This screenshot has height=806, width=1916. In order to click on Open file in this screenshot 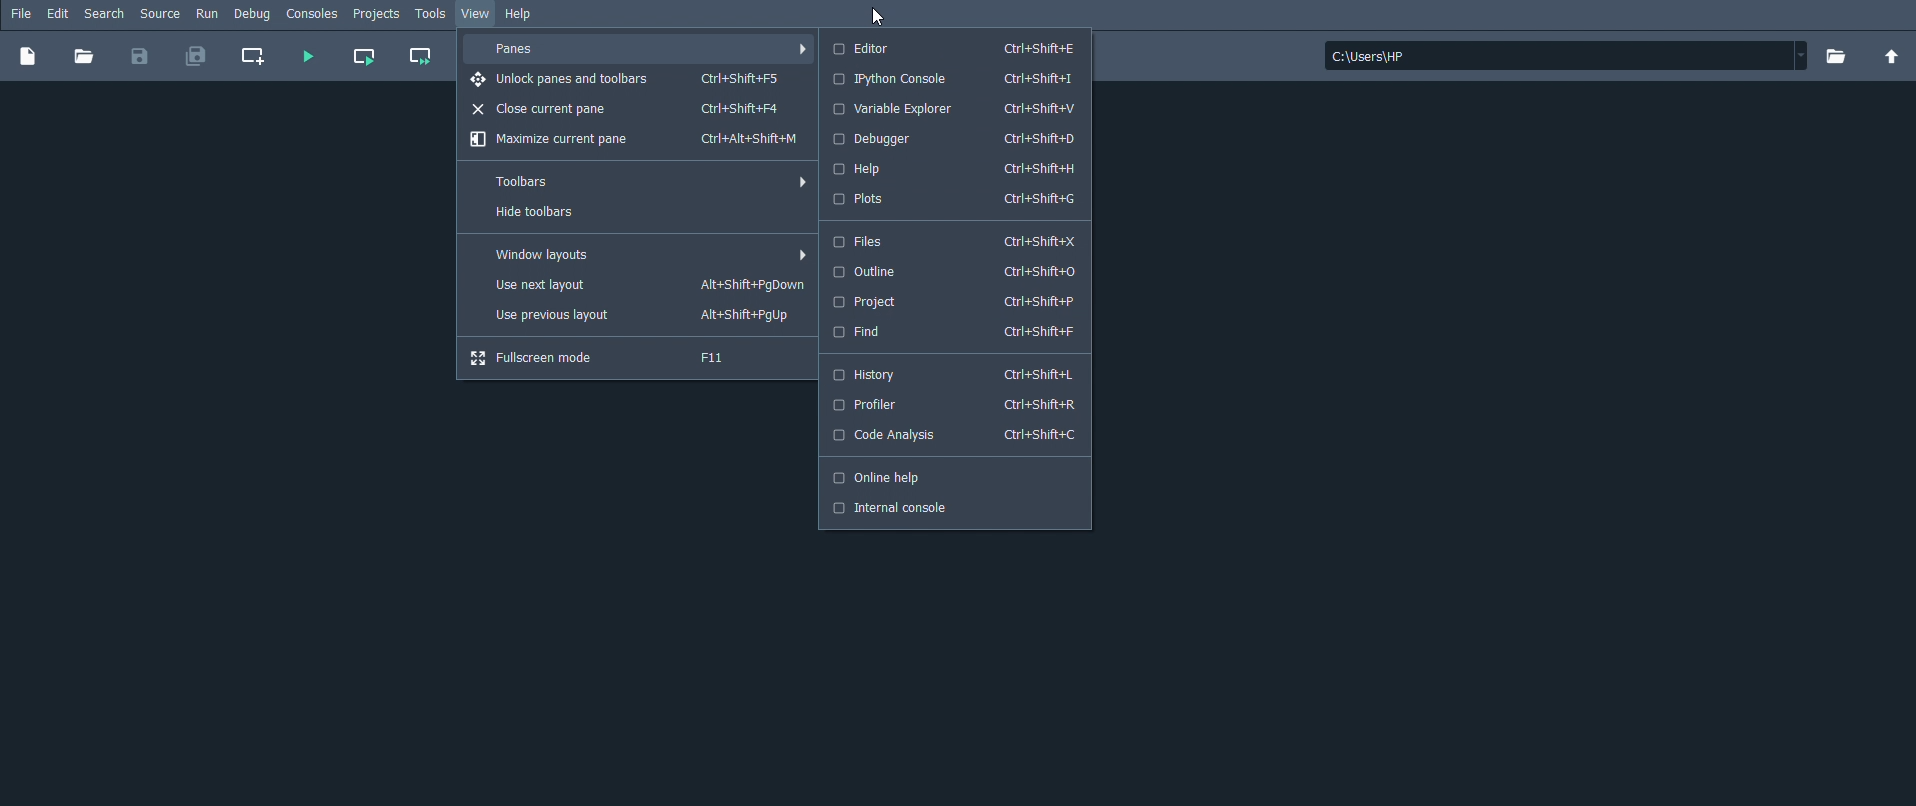, I will do `click(84, 58)`.